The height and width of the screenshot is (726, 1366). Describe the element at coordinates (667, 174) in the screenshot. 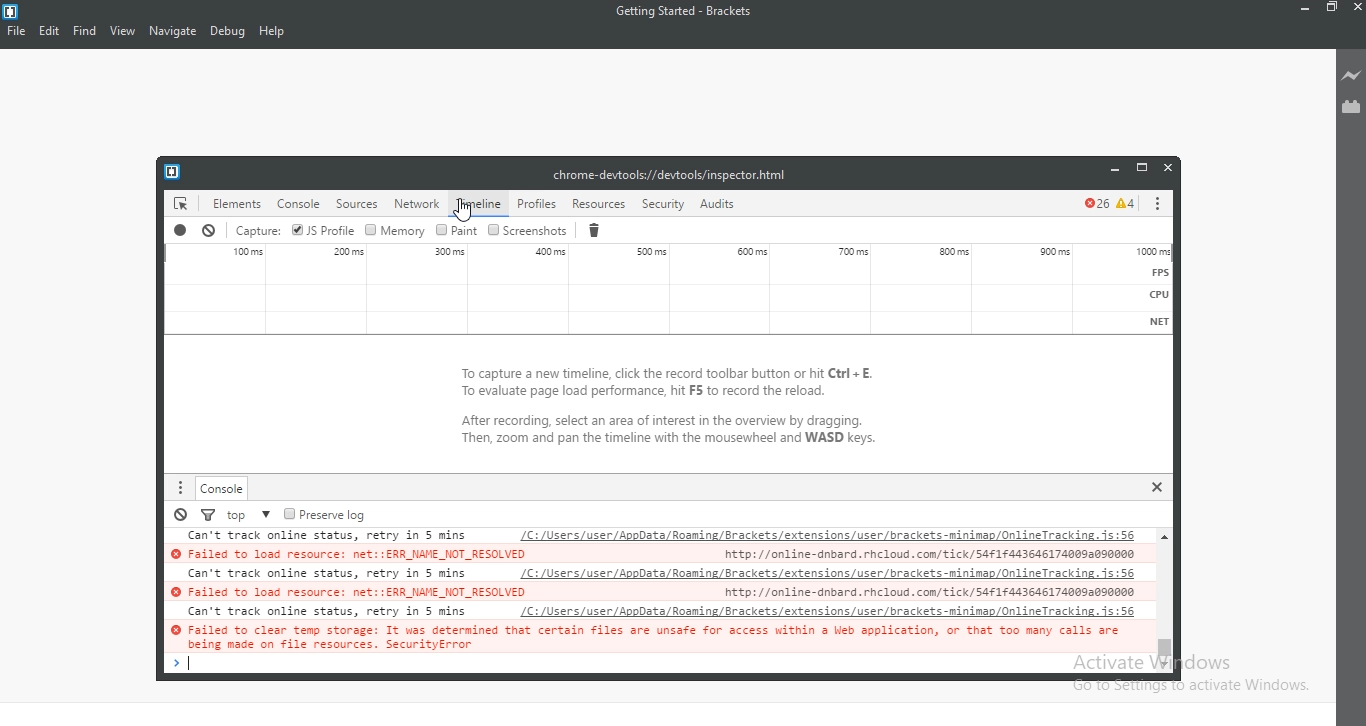

I see `chrome-devtools://devtools/inspector.html` at that location.